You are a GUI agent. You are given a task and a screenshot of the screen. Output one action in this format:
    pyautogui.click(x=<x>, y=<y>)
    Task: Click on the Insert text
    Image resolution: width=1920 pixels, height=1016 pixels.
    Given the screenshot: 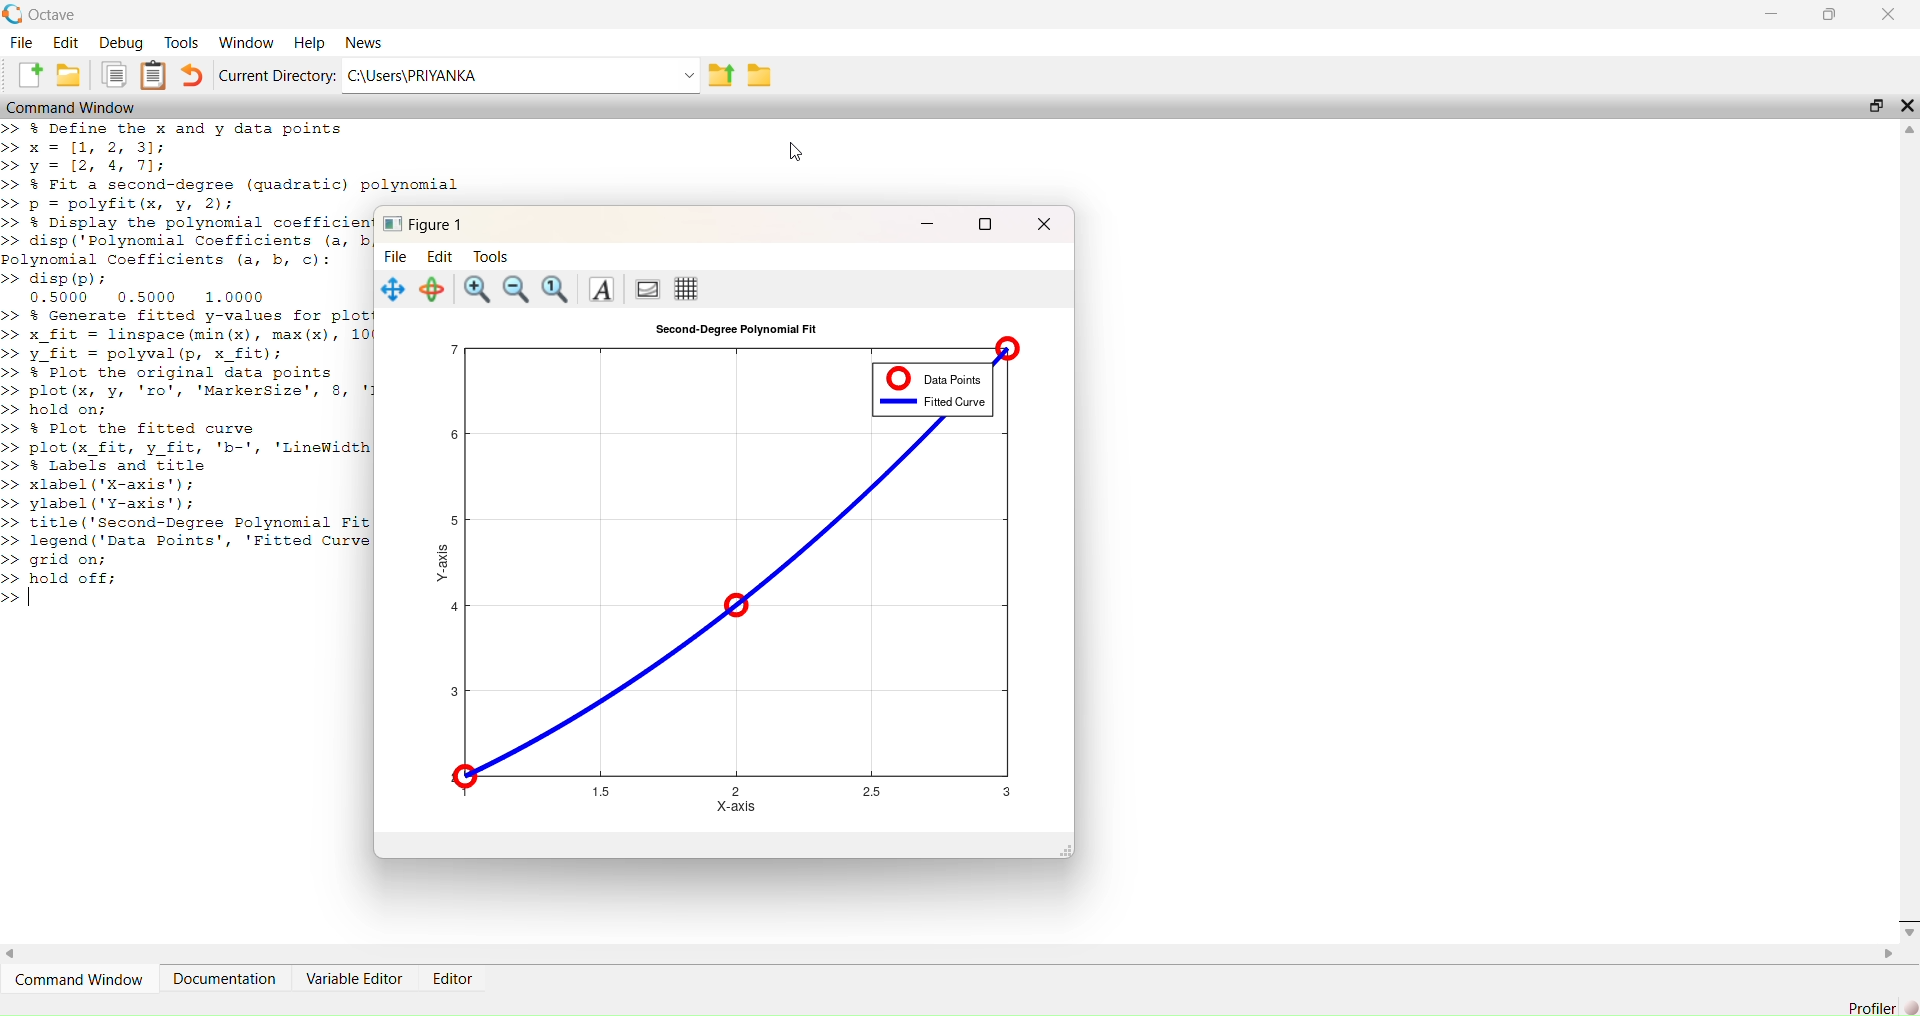 What is the action you would take?
    pyautogui.click(x=604, y=291)
    